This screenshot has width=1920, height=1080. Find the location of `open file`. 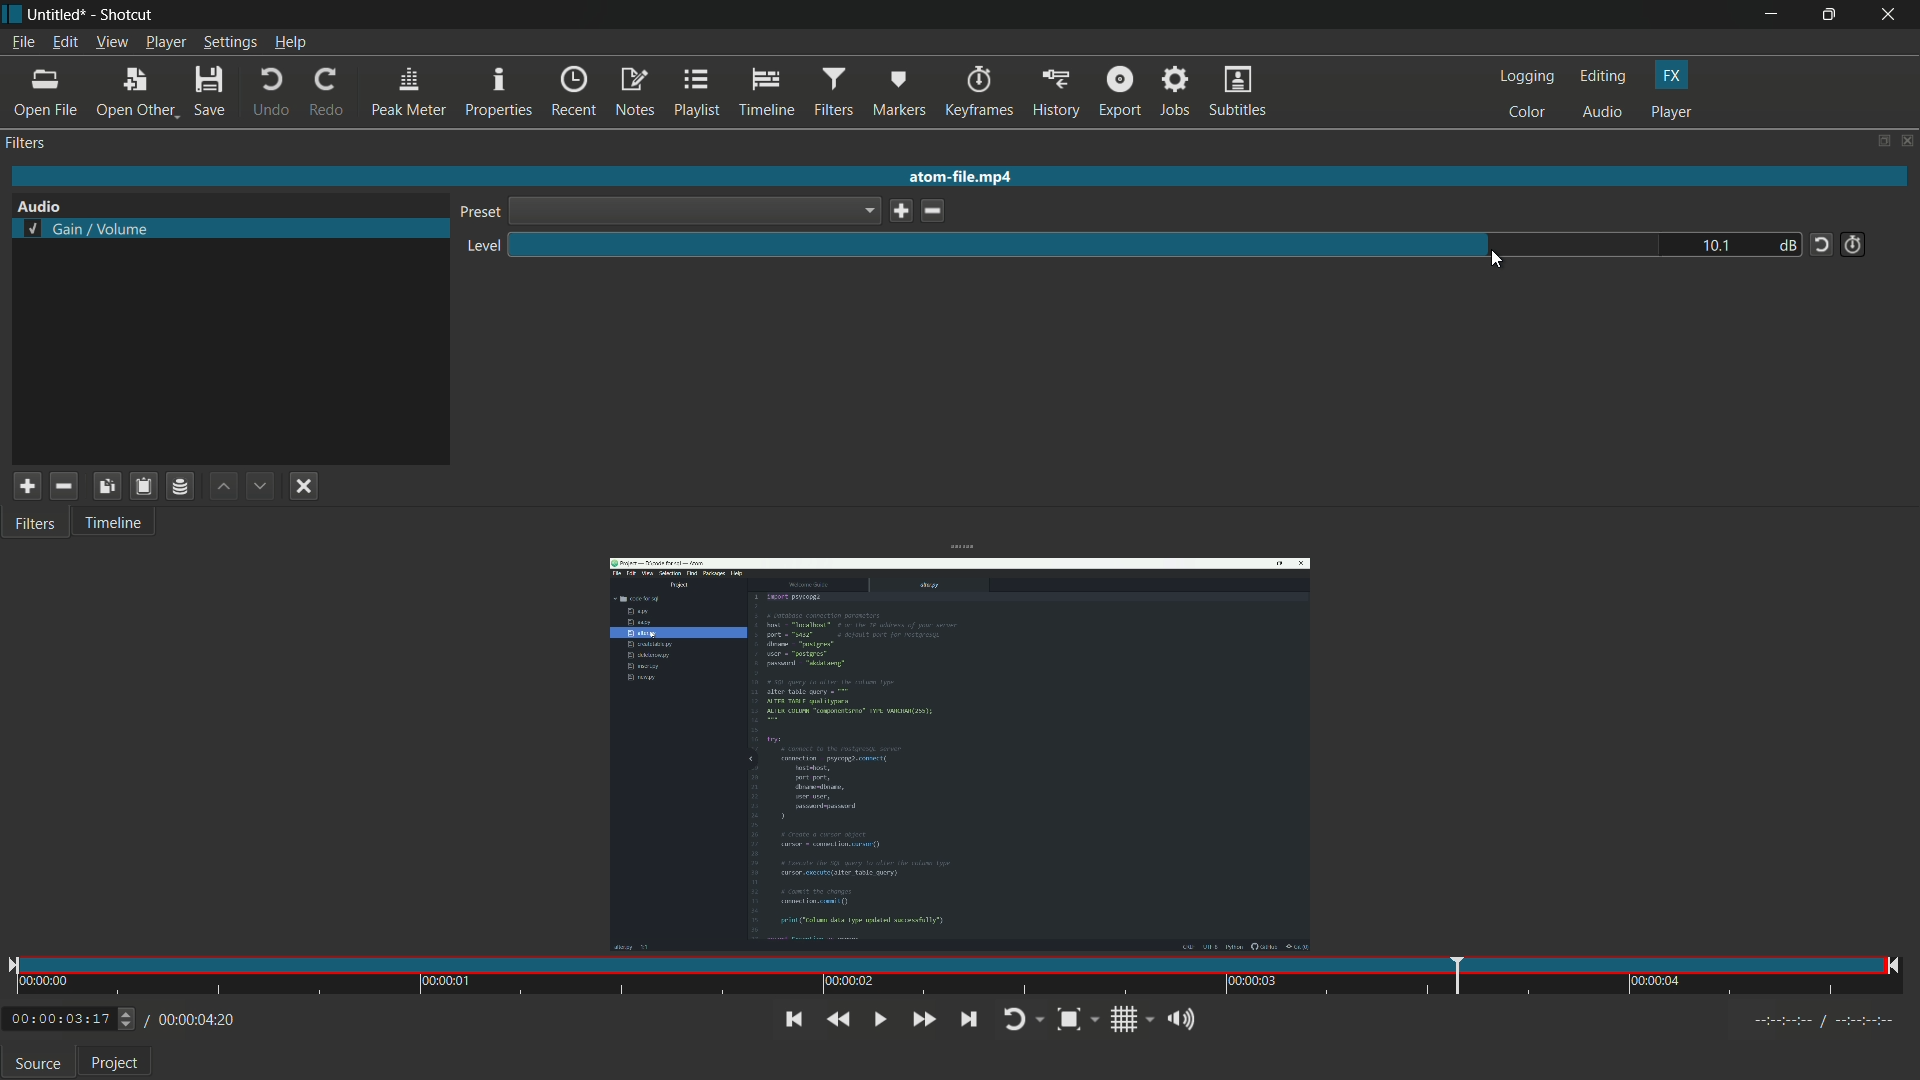

open file is located at coordinates (47, 93).